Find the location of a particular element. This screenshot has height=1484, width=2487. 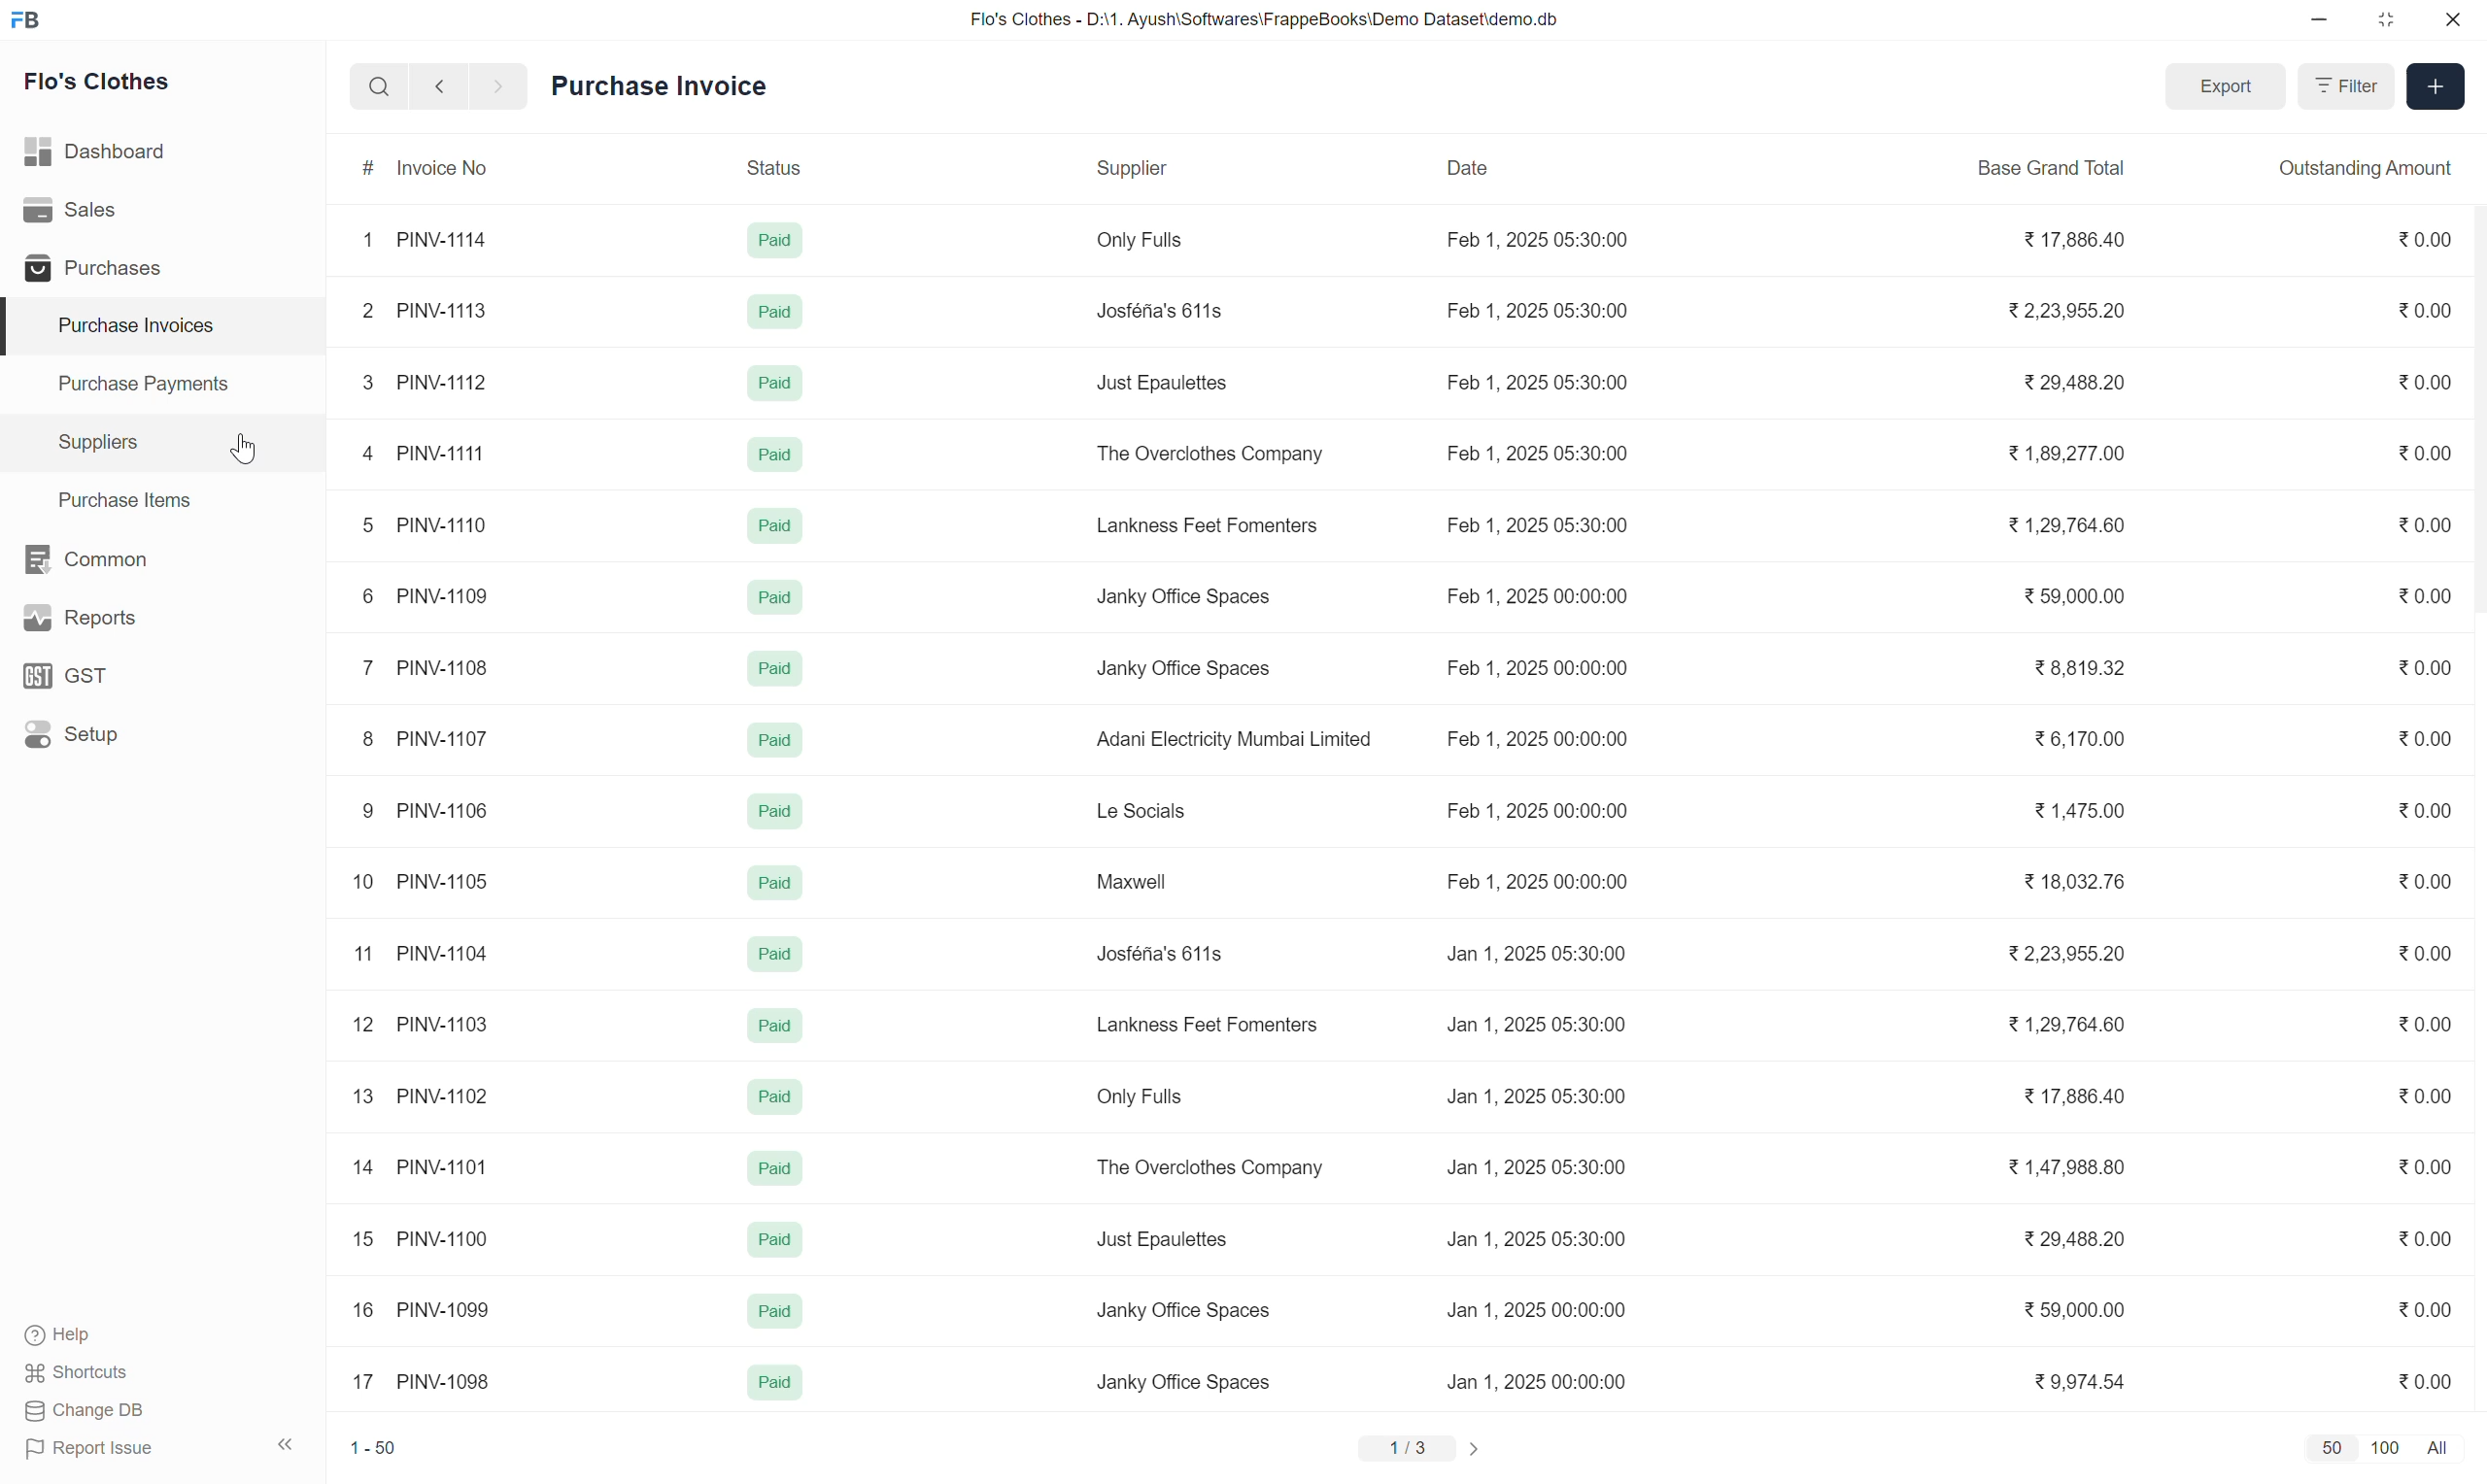

17 is located at coordinates (364, 1381).